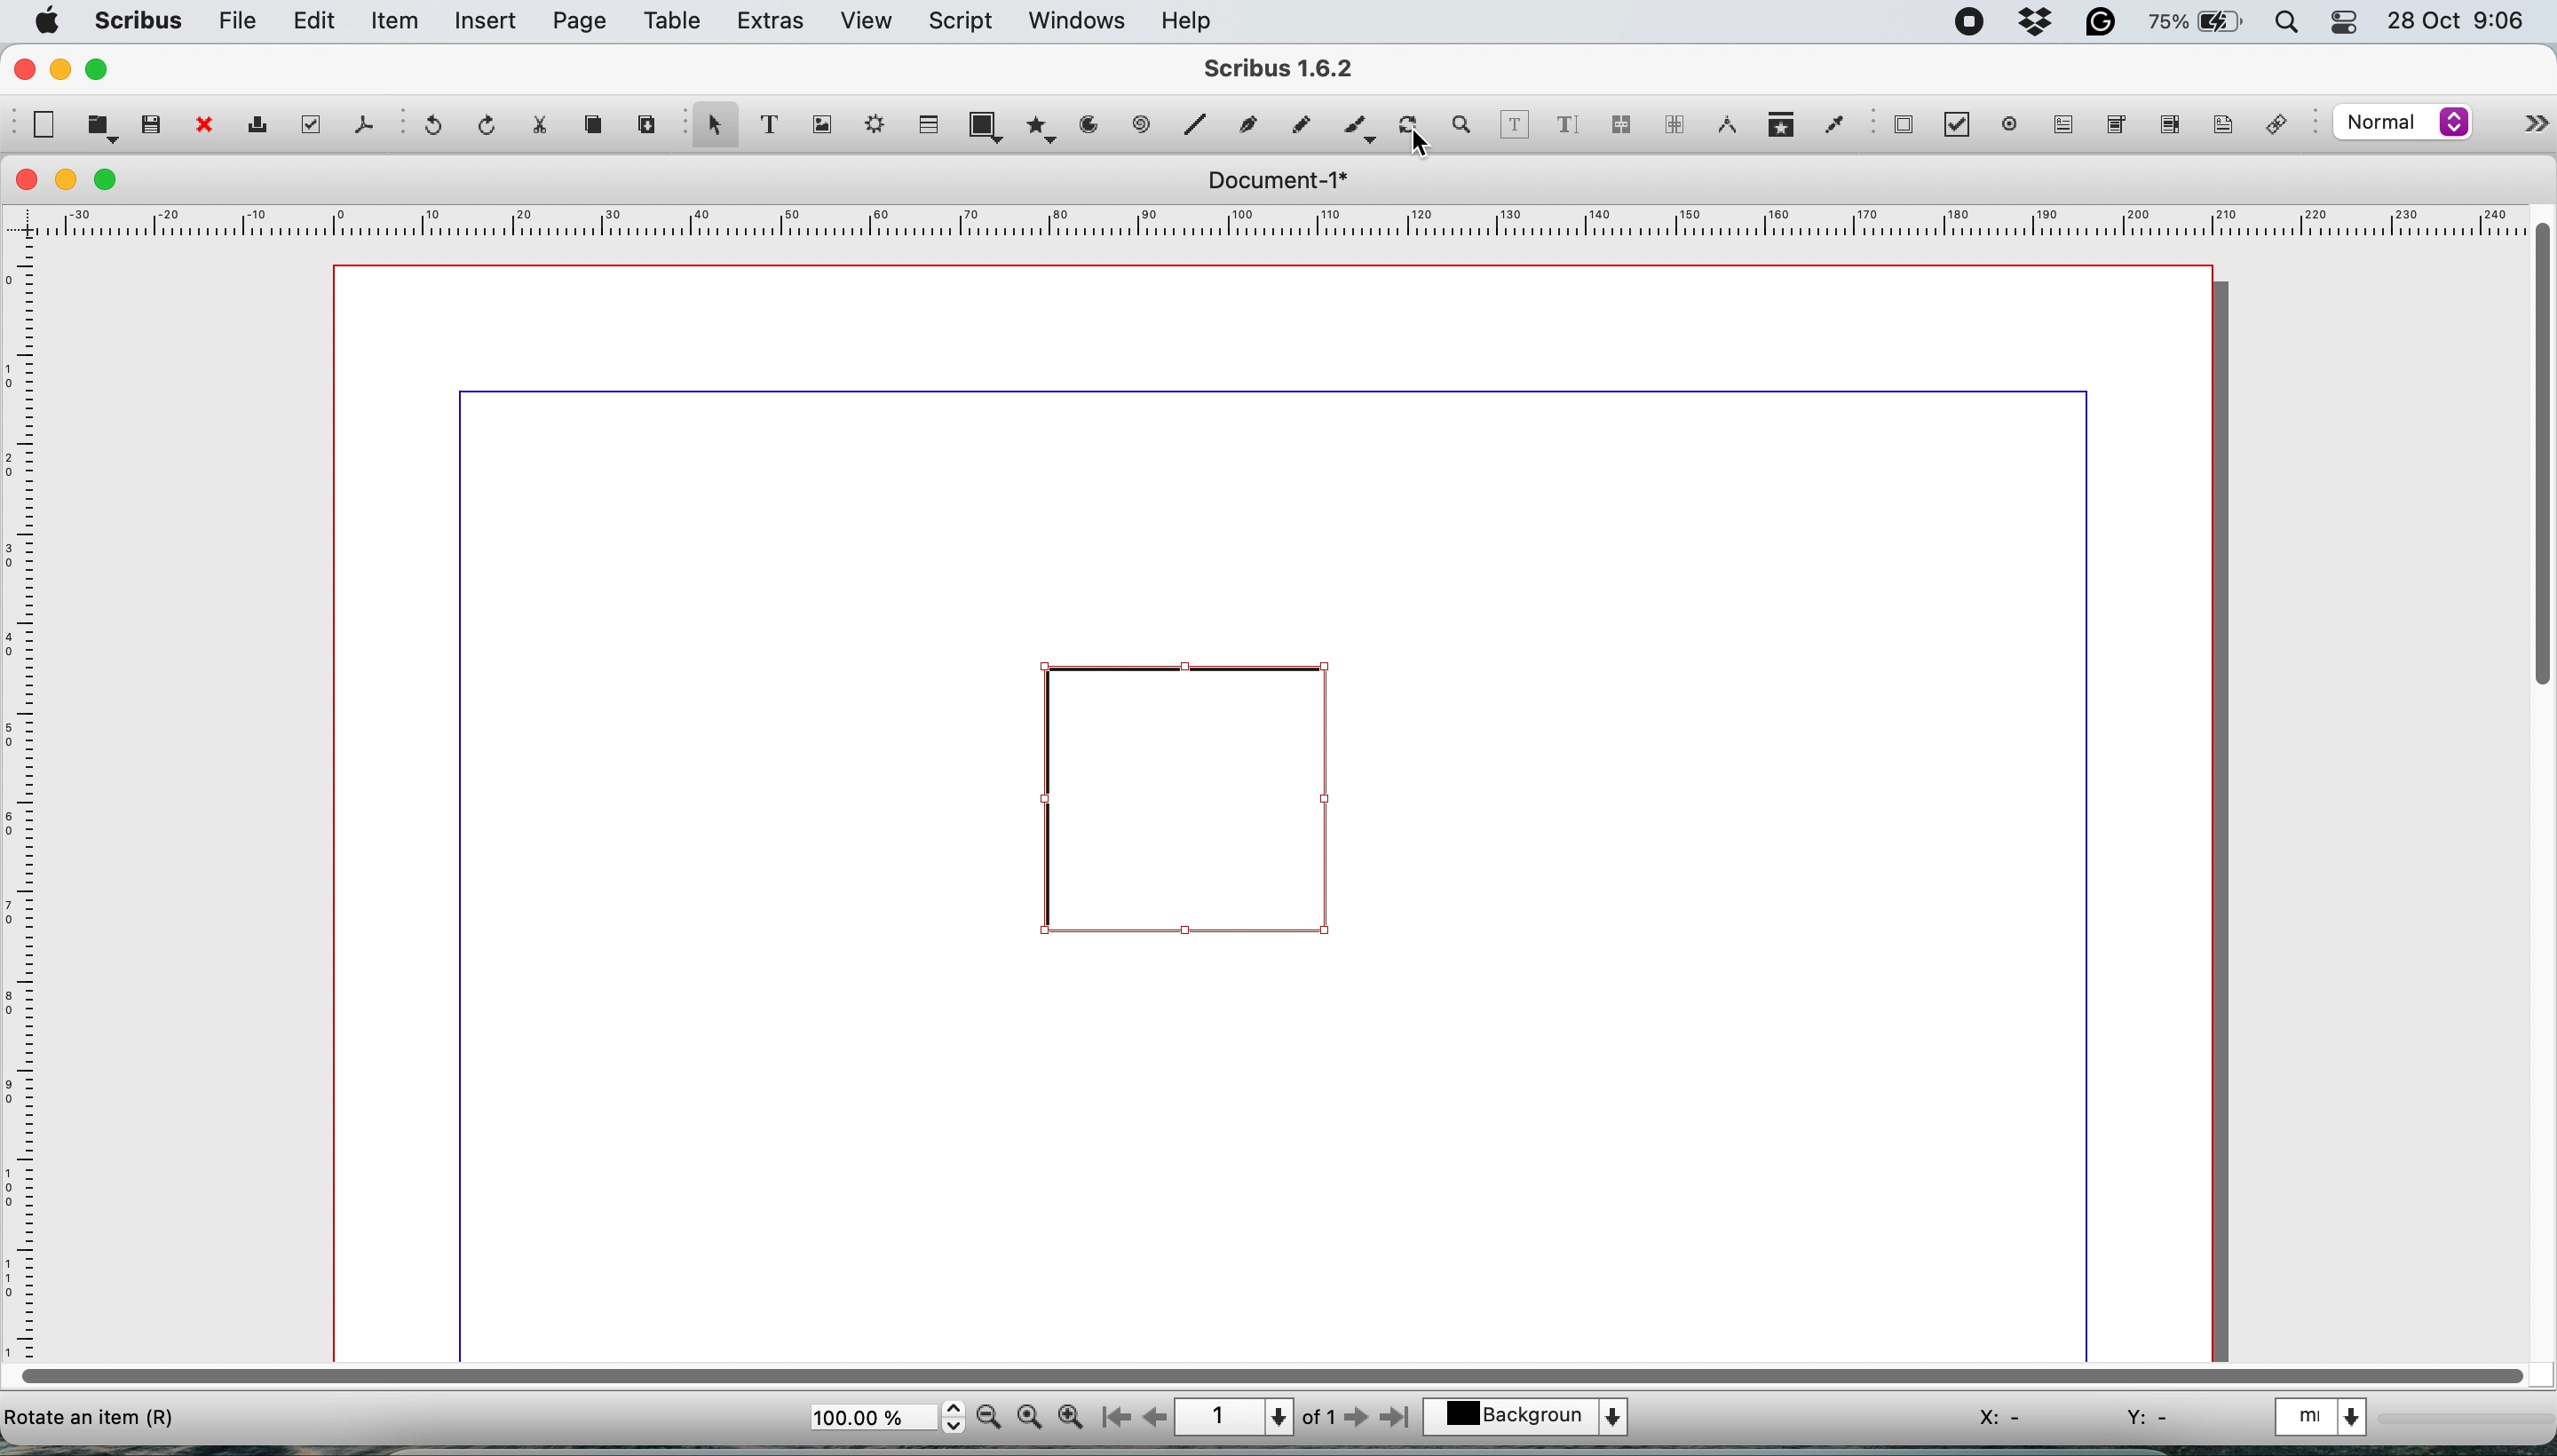  I want to click on zoom in, so click(1070, 1418).